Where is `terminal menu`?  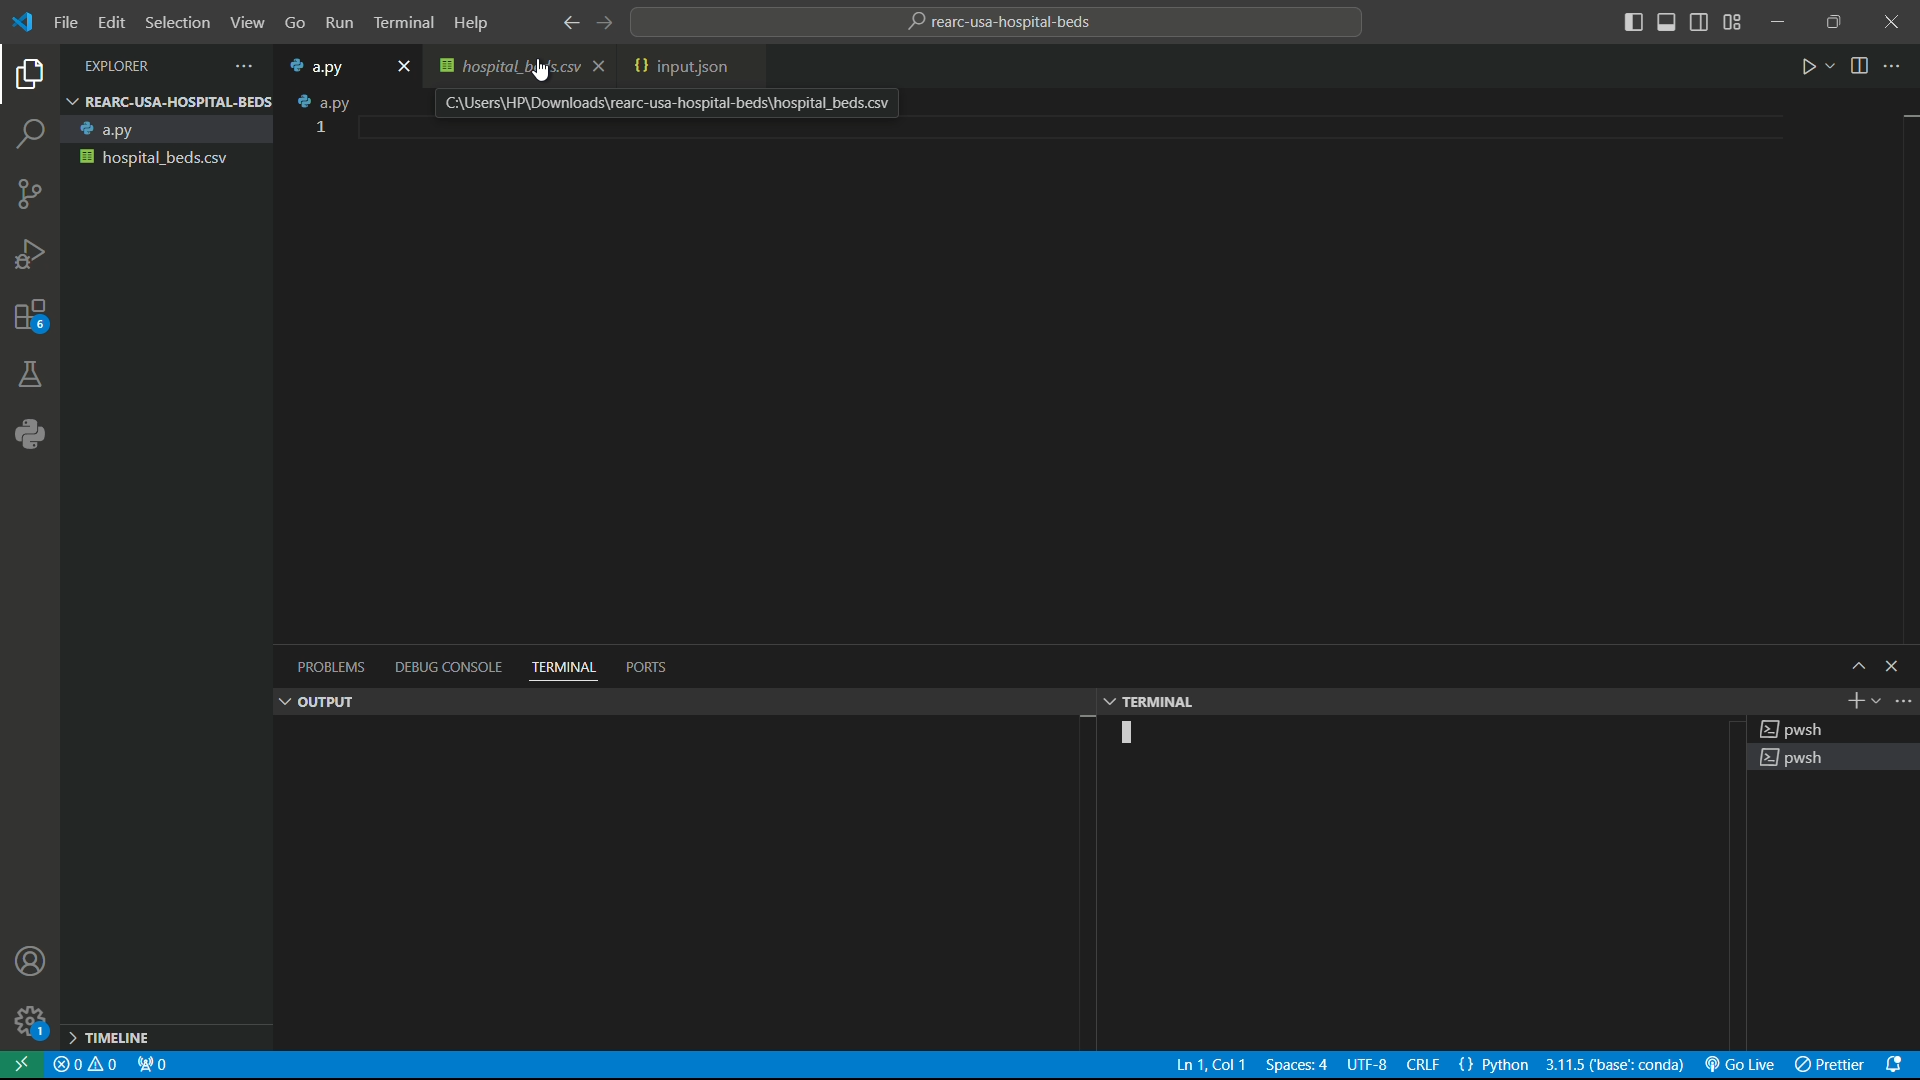
terminal menu is located at coordinates (401, 21).